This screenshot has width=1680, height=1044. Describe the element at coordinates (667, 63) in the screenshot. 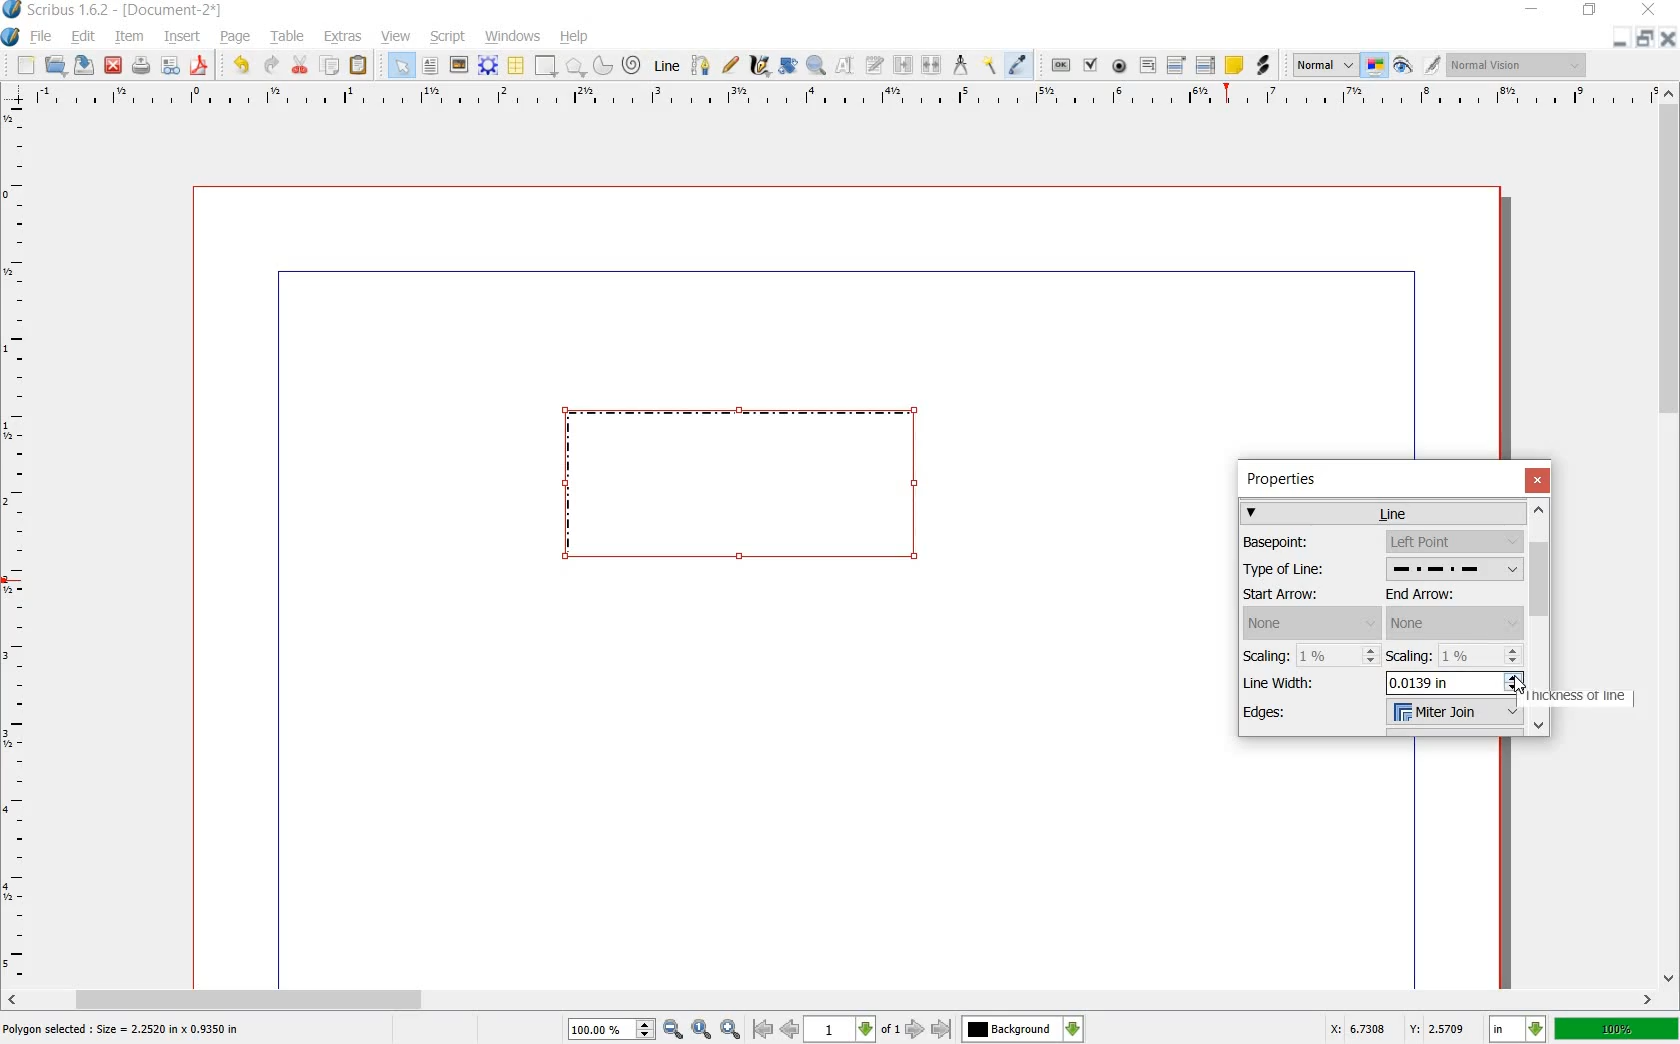

I see `LINE` at that location.